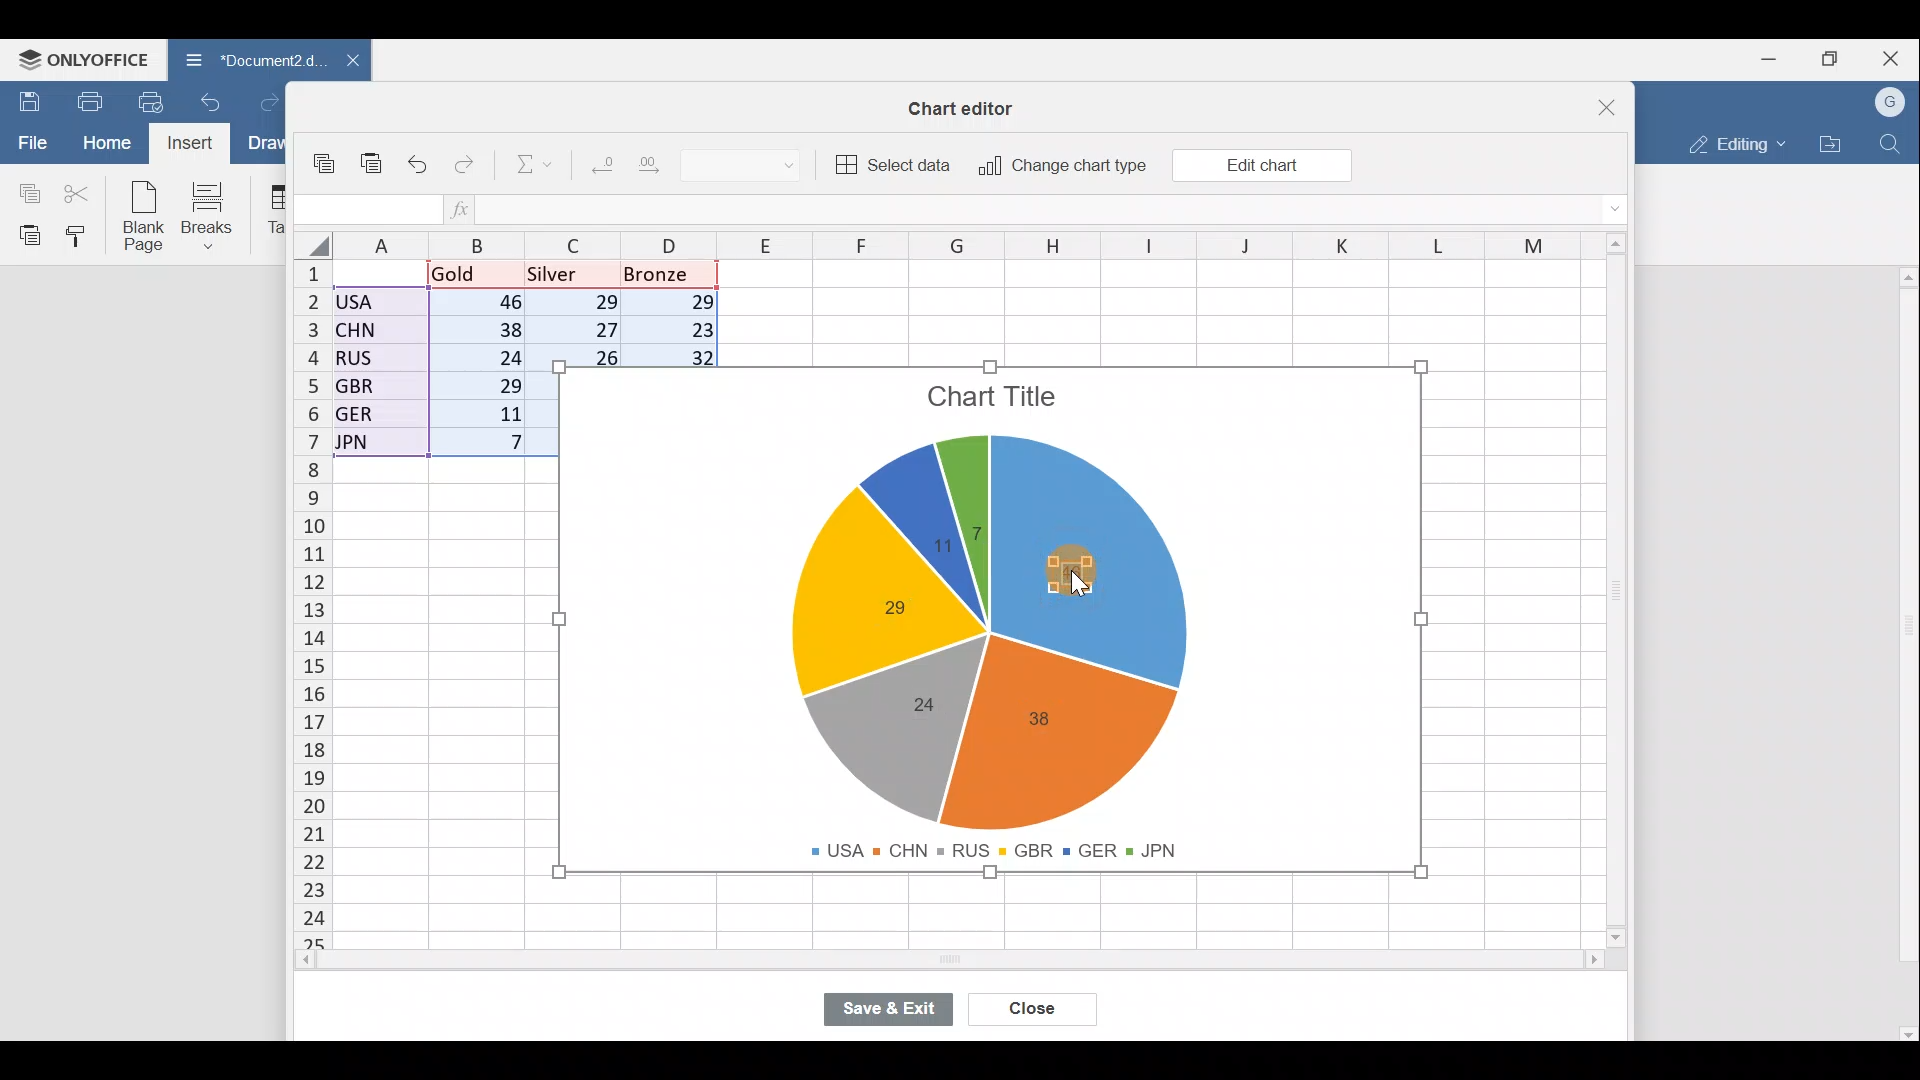 This screenshot has height=1080, width=1920. Describe the element at coordinates (1036, 1011) in the screenshot. I see `Close` at that location.